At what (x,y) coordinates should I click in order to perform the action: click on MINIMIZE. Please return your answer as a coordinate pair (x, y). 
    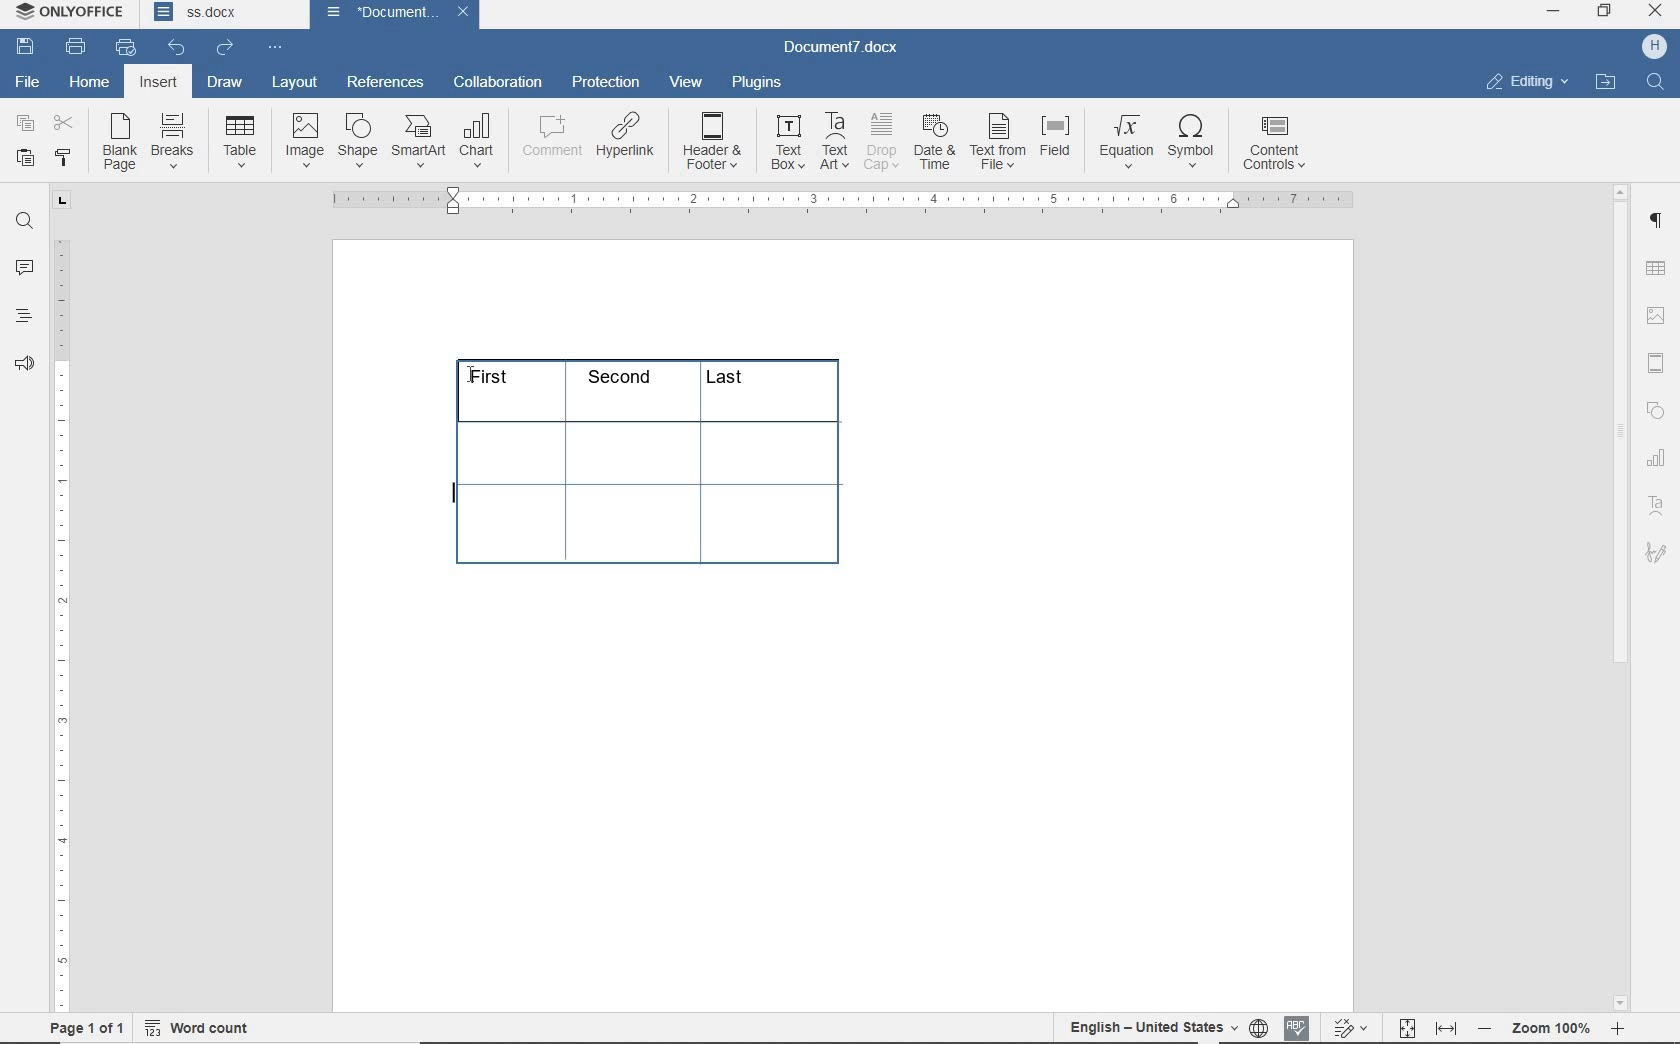
    Looking at the image, I should click on (1555, 11).